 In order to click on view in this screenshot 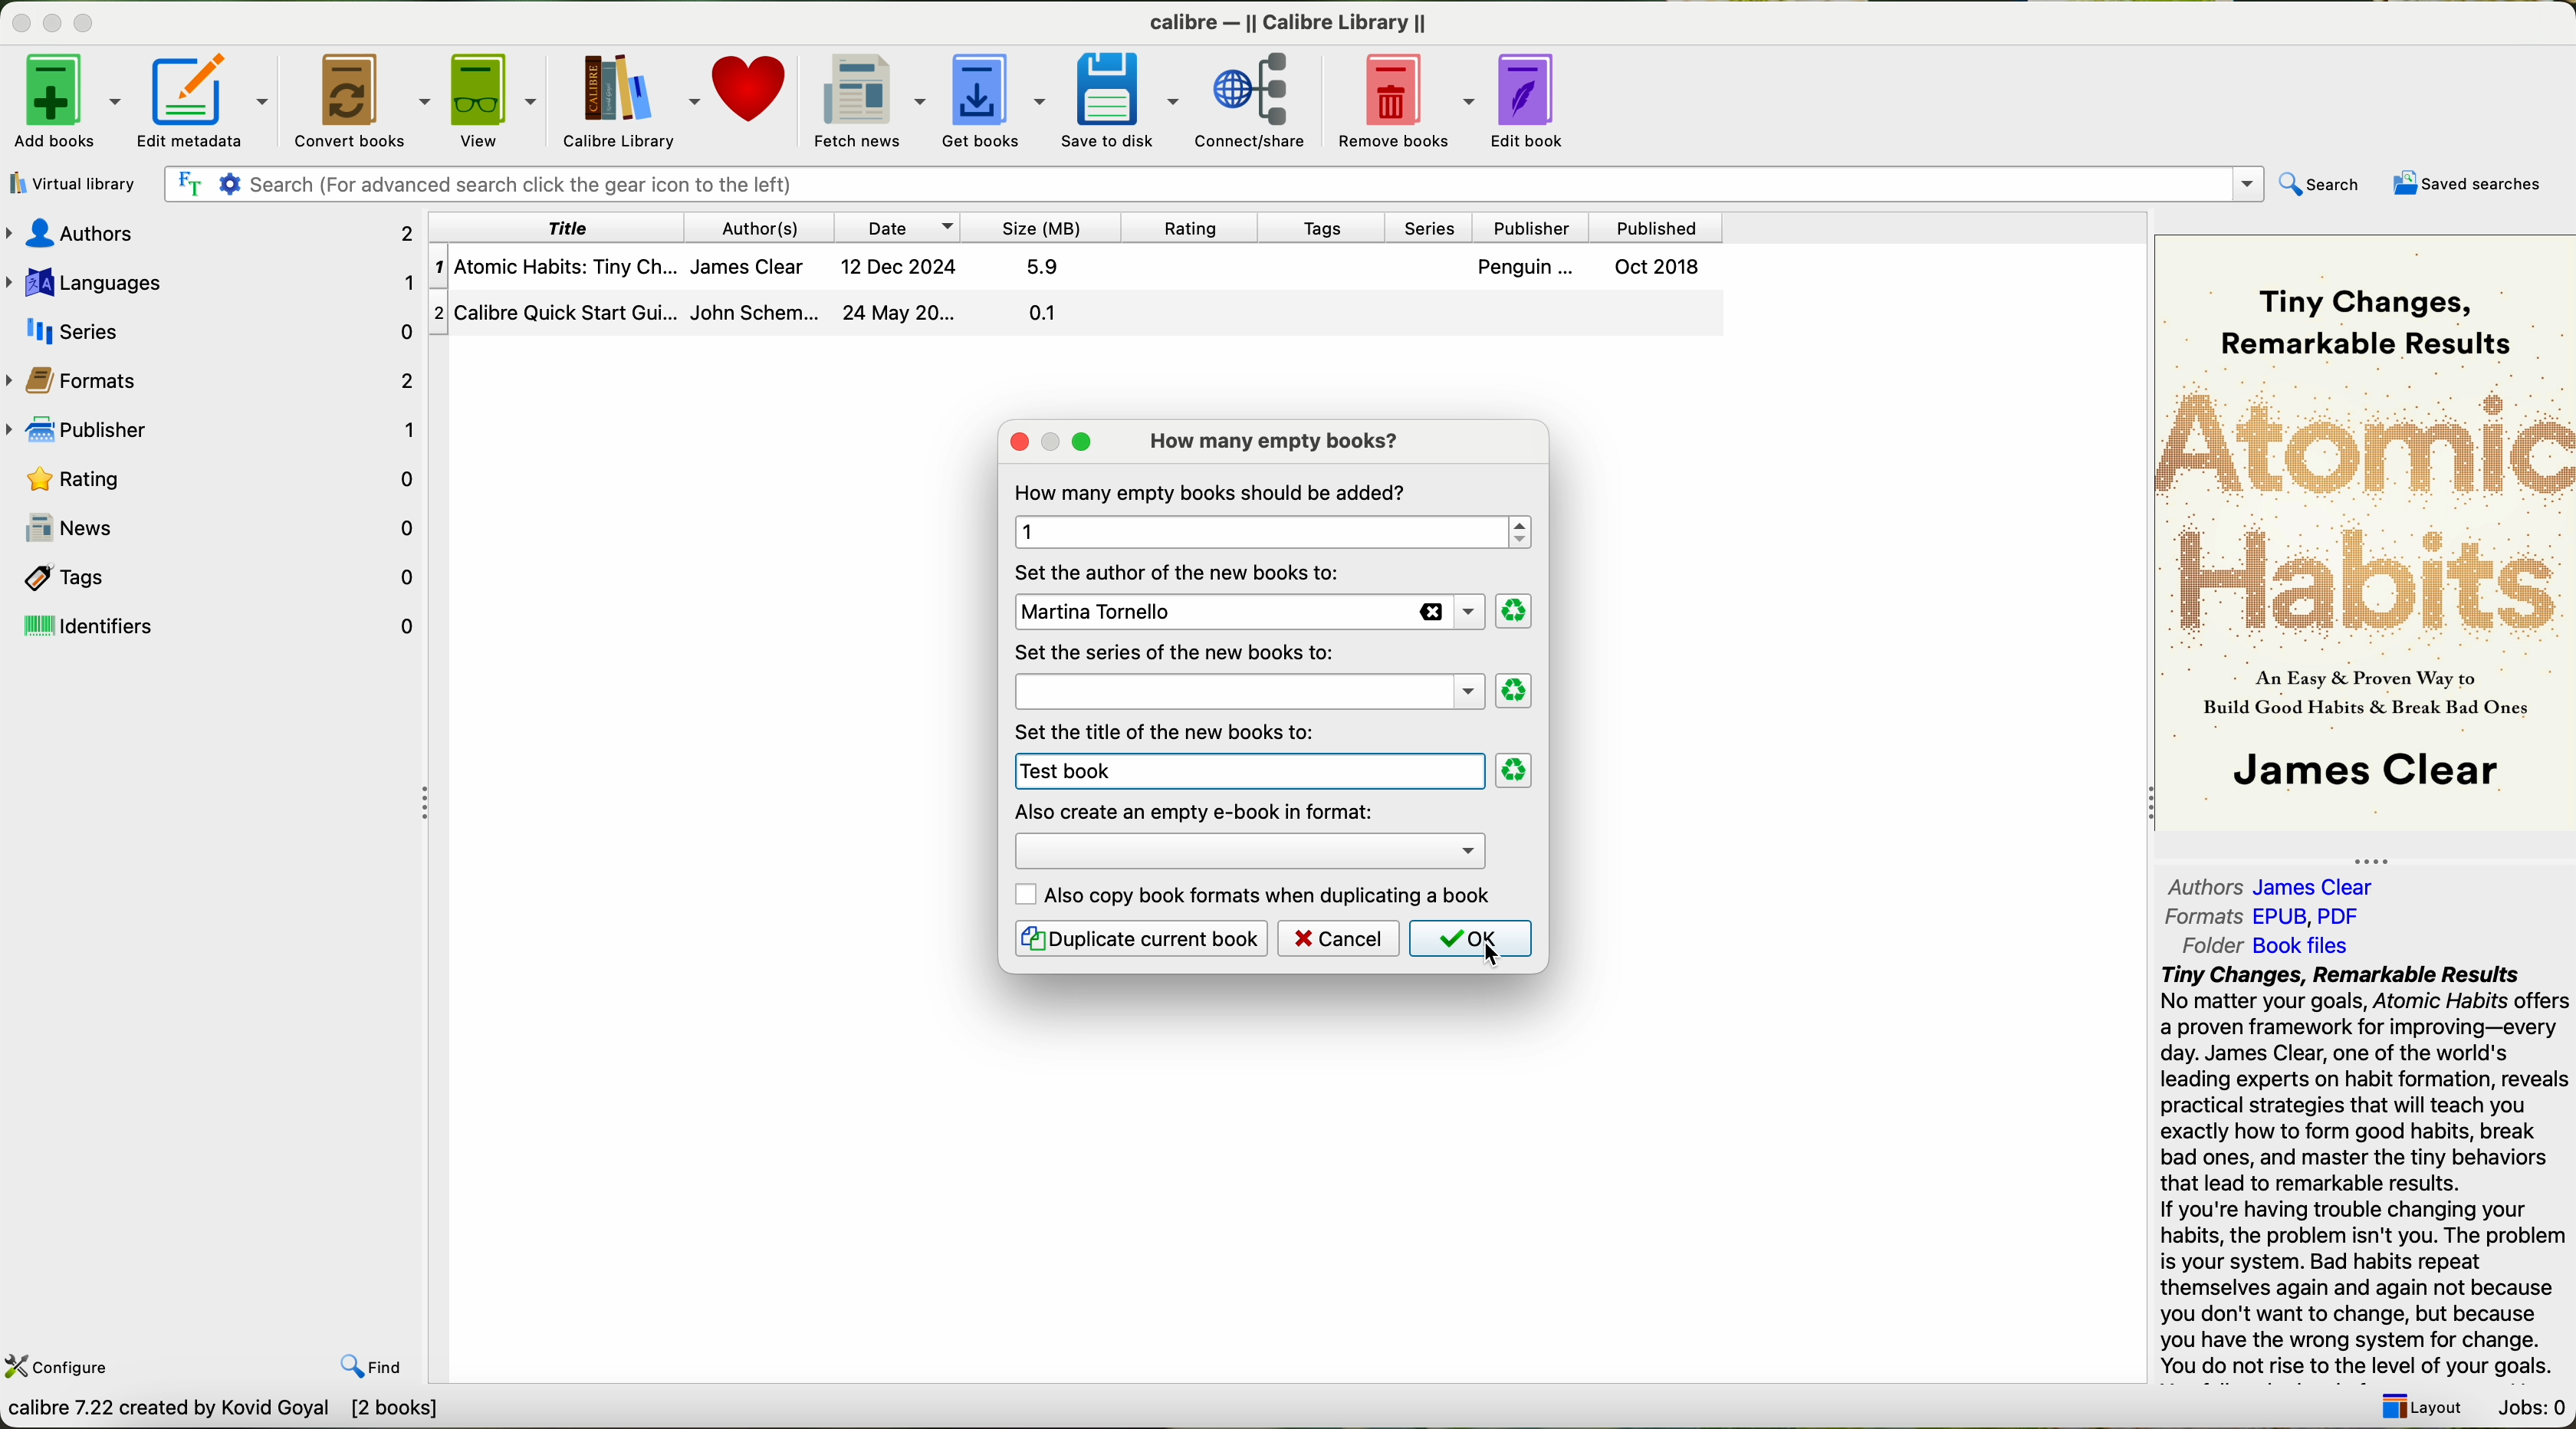, I will do `click(494, 99)`.